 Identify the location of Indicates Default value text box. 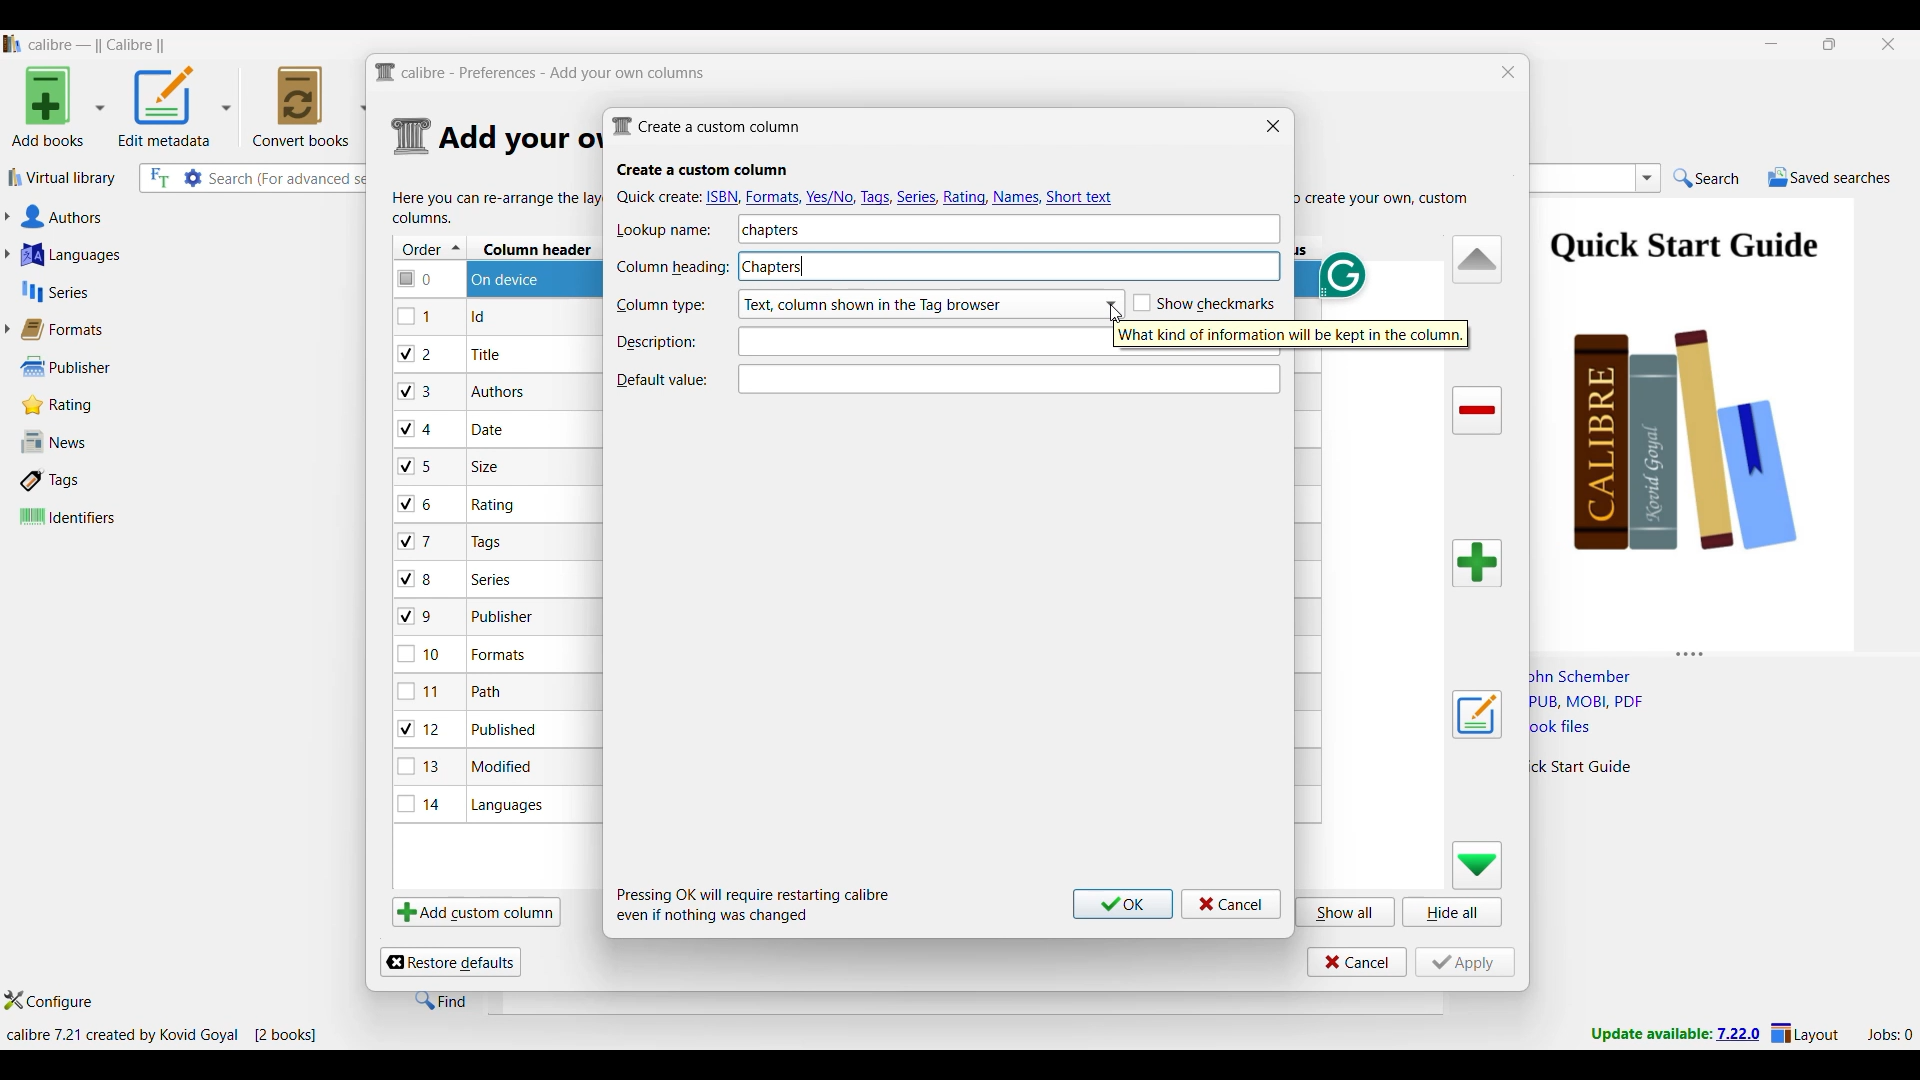
(661, 380).